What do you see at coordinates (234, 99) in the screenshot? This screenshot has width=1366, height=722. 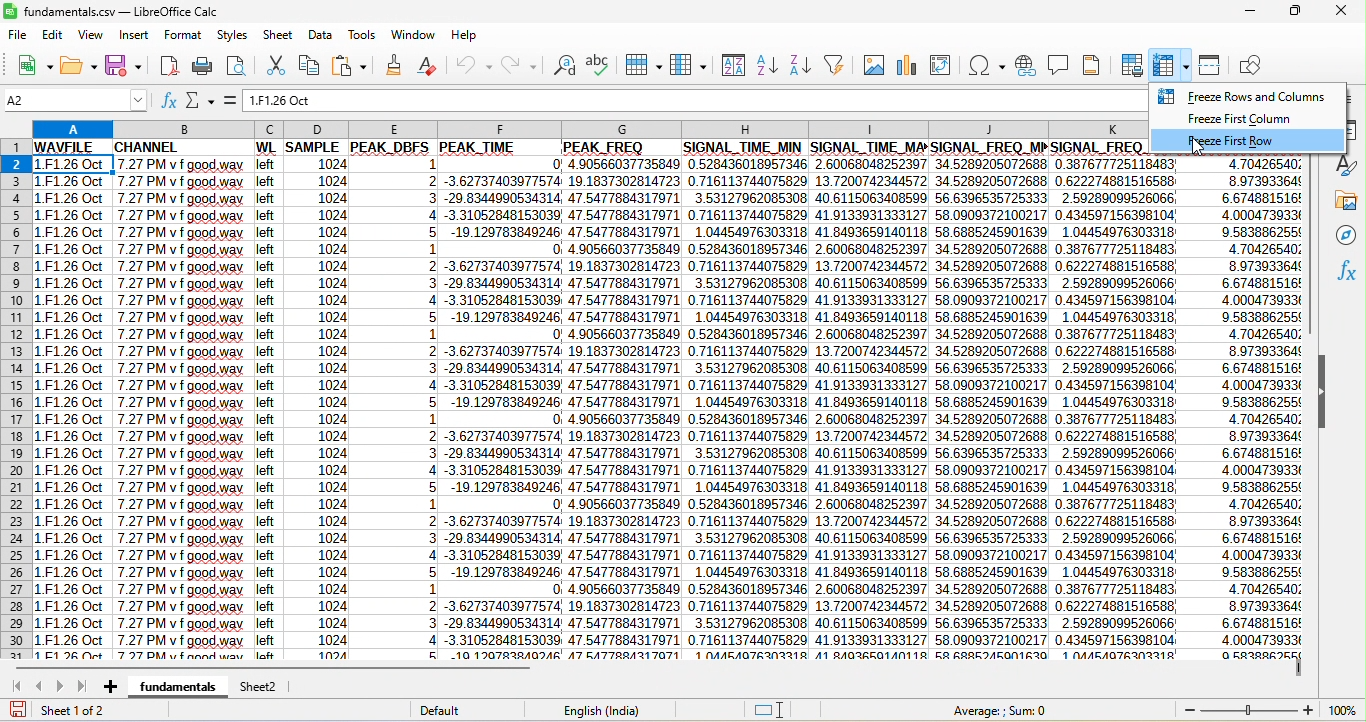 I see `formula` at bounding box center [234, 99].